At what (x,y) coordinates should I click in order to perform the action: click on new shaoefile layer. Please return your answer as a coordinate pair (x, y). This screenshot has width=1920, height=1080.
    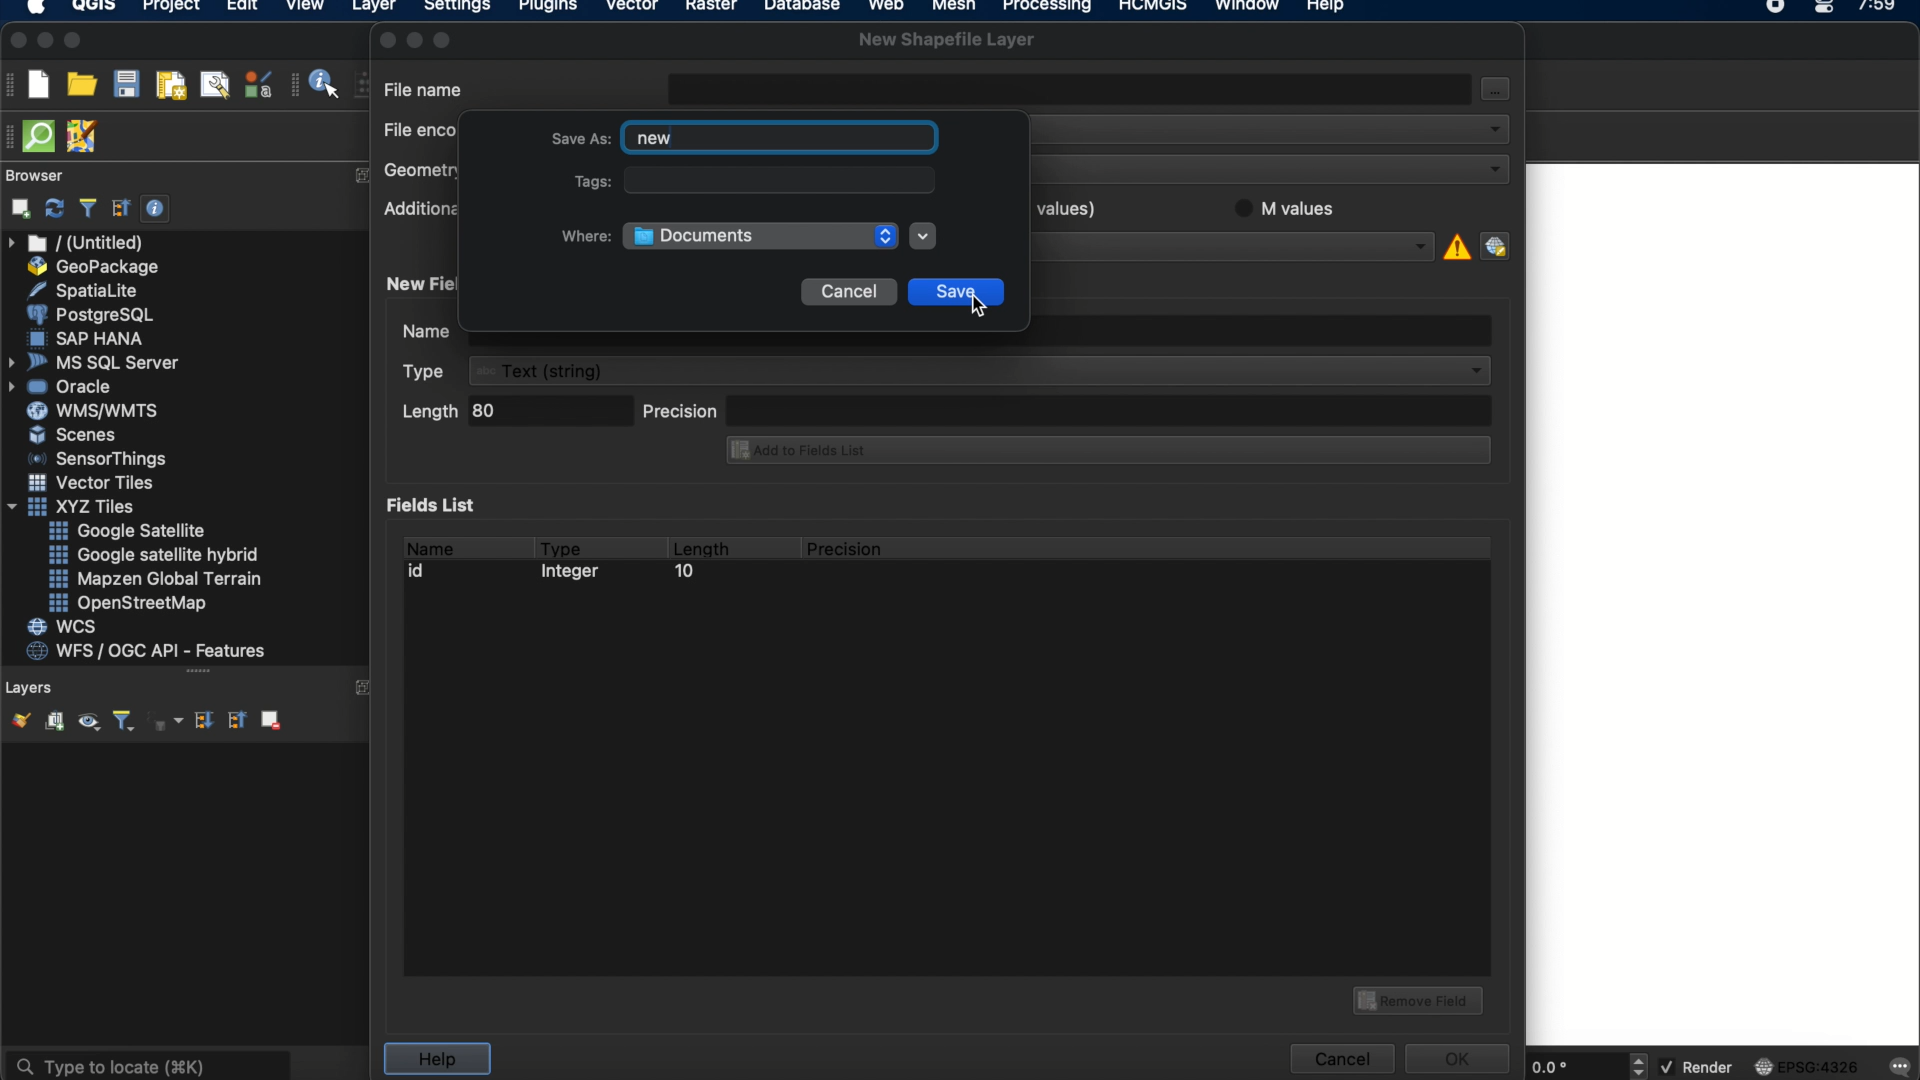
    Looking at the image, I should click on (947, 40).